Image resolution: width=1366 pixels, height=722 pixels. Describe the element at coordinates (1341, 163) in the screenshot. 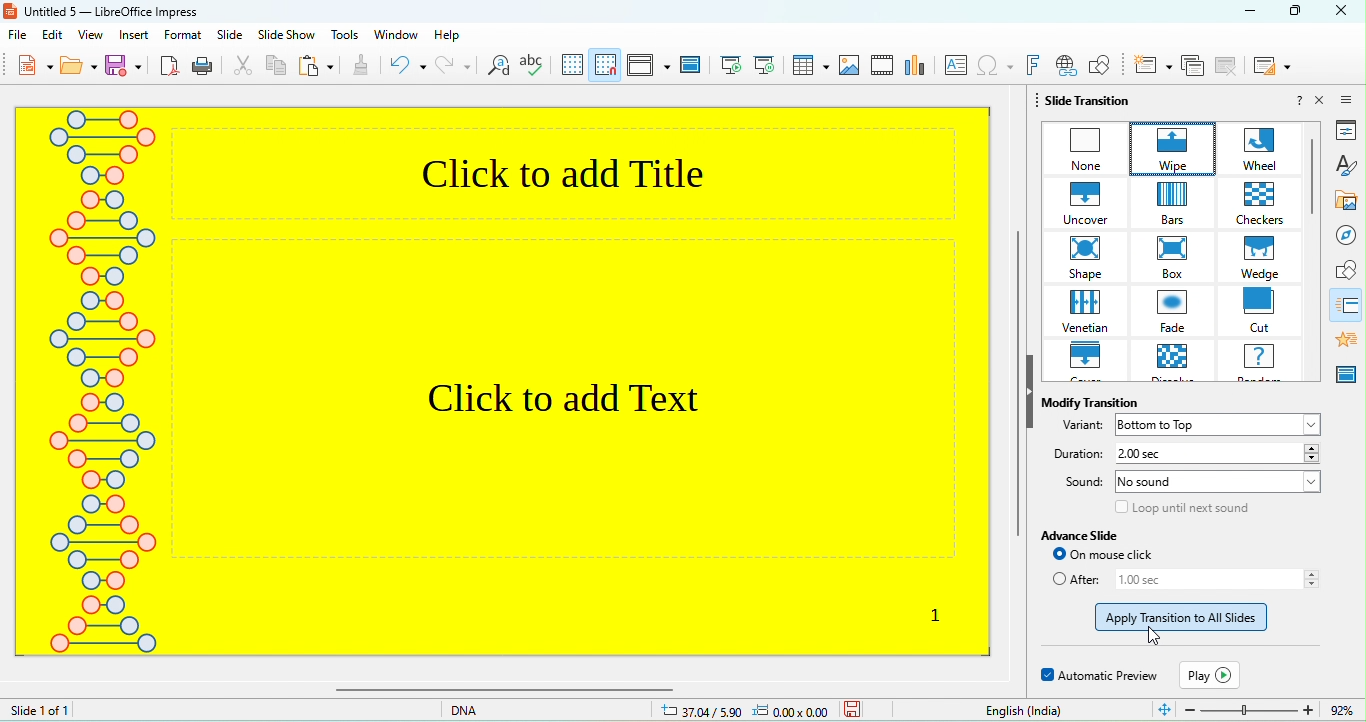

I see `style` at that location.